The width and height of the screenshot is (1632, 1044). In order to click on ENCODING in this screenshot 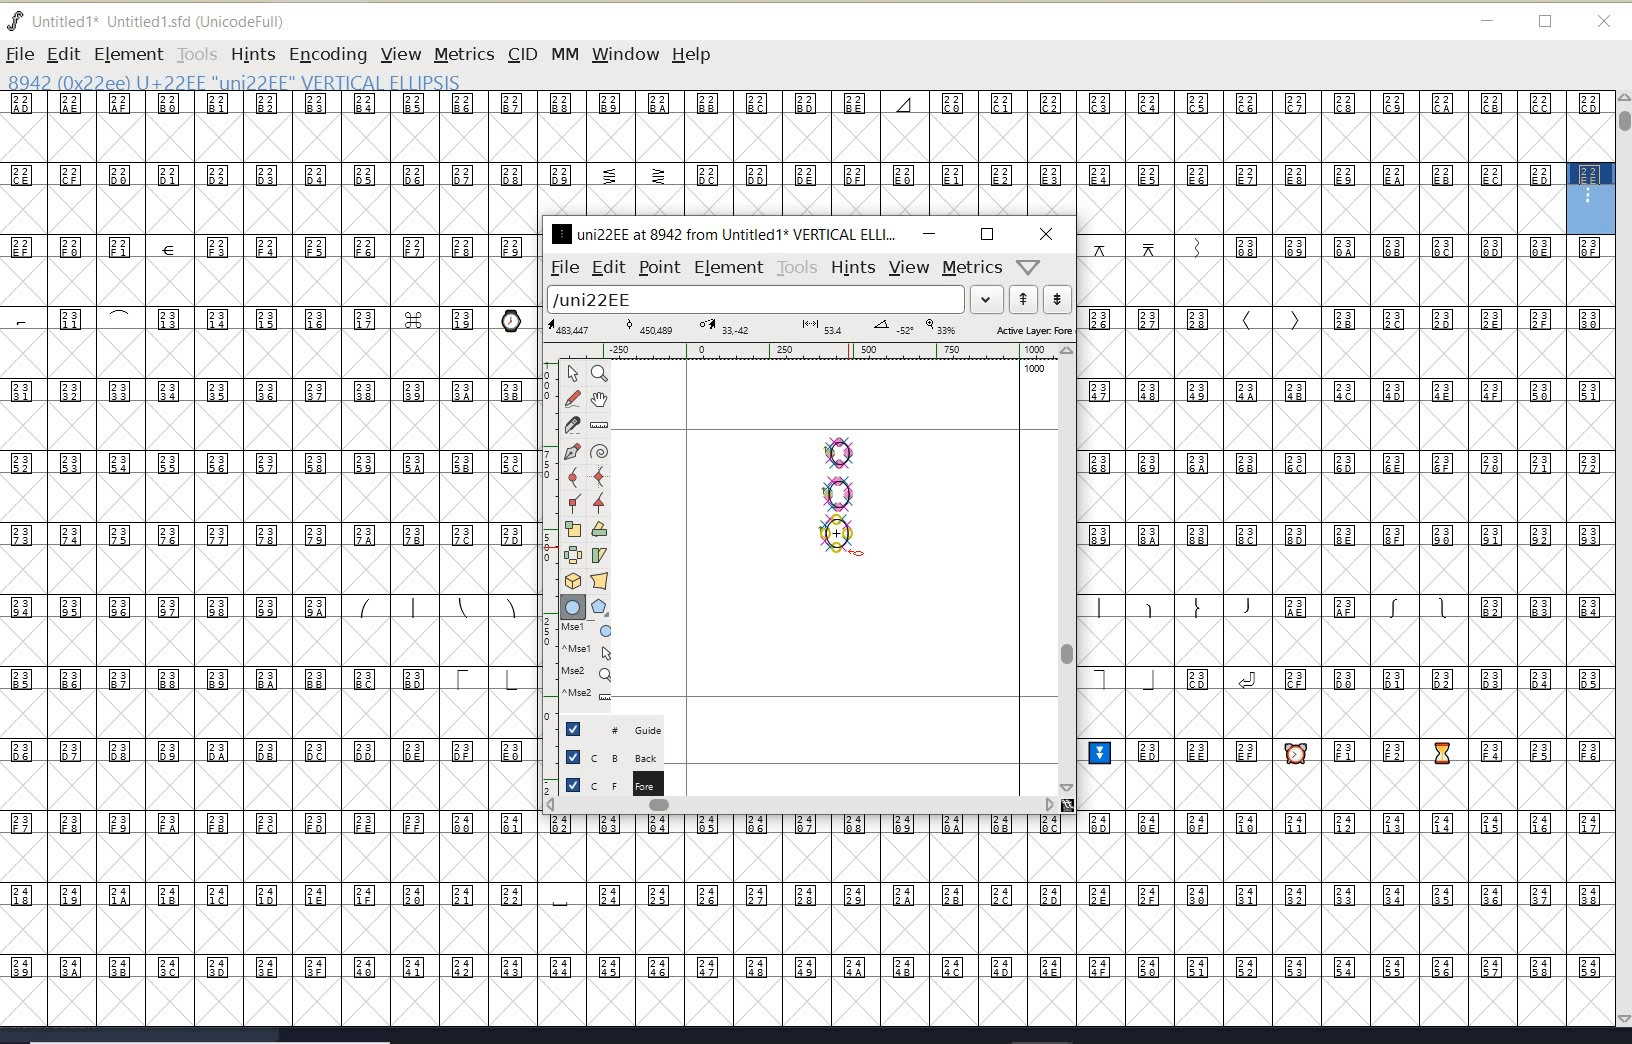, I will do `click(328, 55)`.